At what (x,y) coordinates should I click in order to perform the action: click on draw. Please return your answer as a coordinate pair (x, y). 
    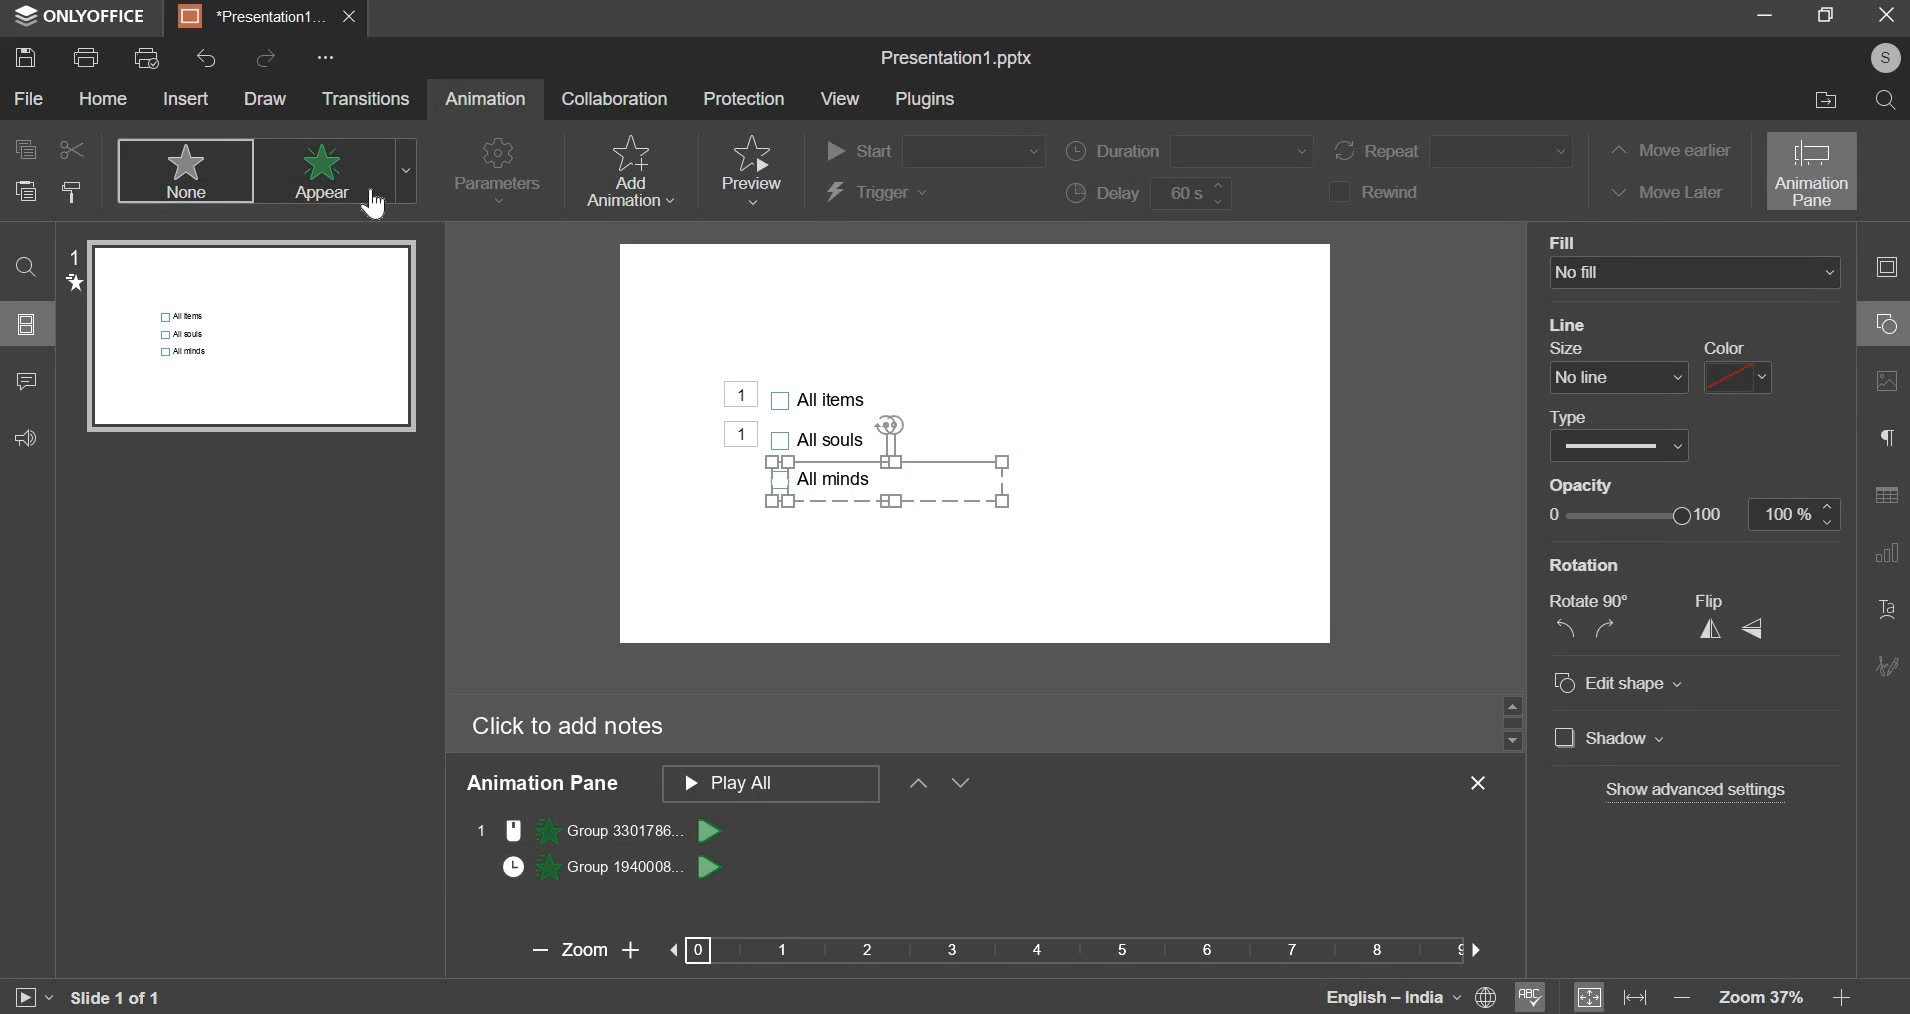
    Looking at the image, I should click on (265, 99).